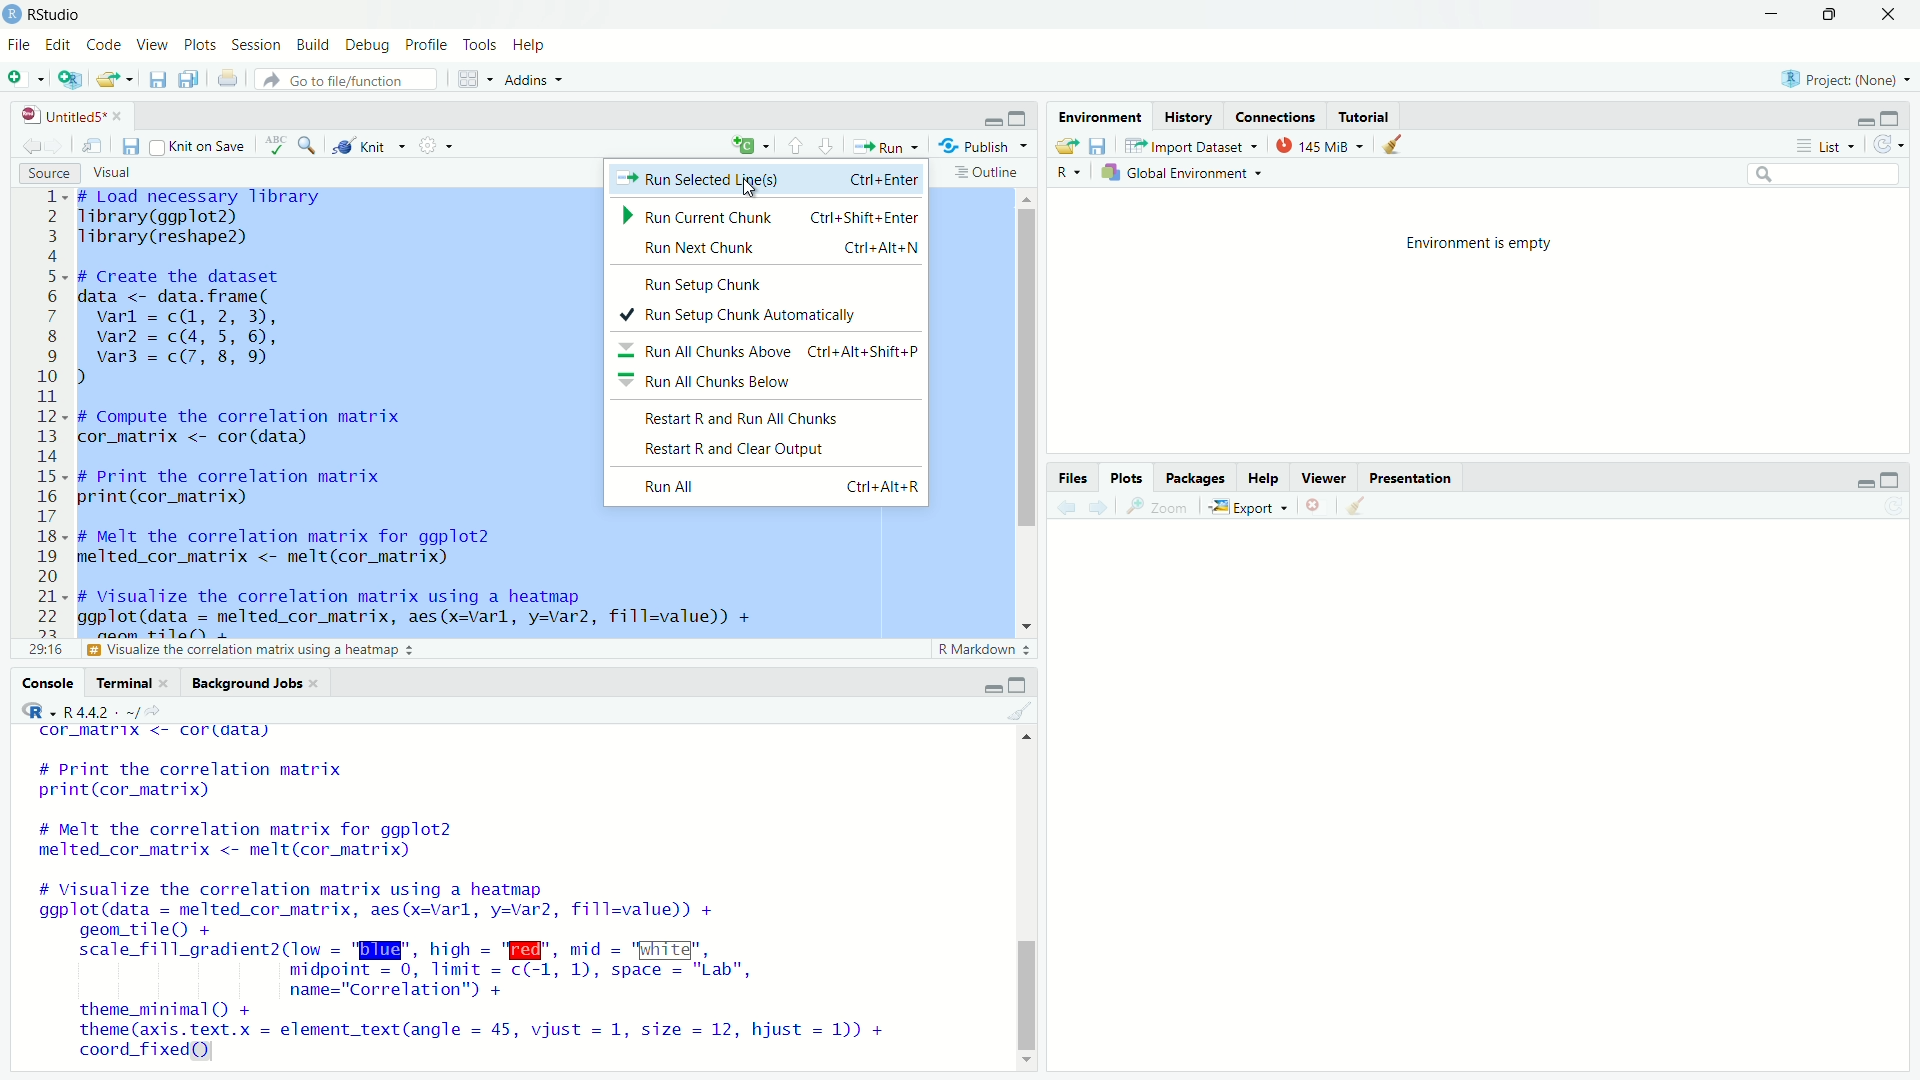 The image size is (1920, 1080). I want to click on viewer, so click(1323, 477).